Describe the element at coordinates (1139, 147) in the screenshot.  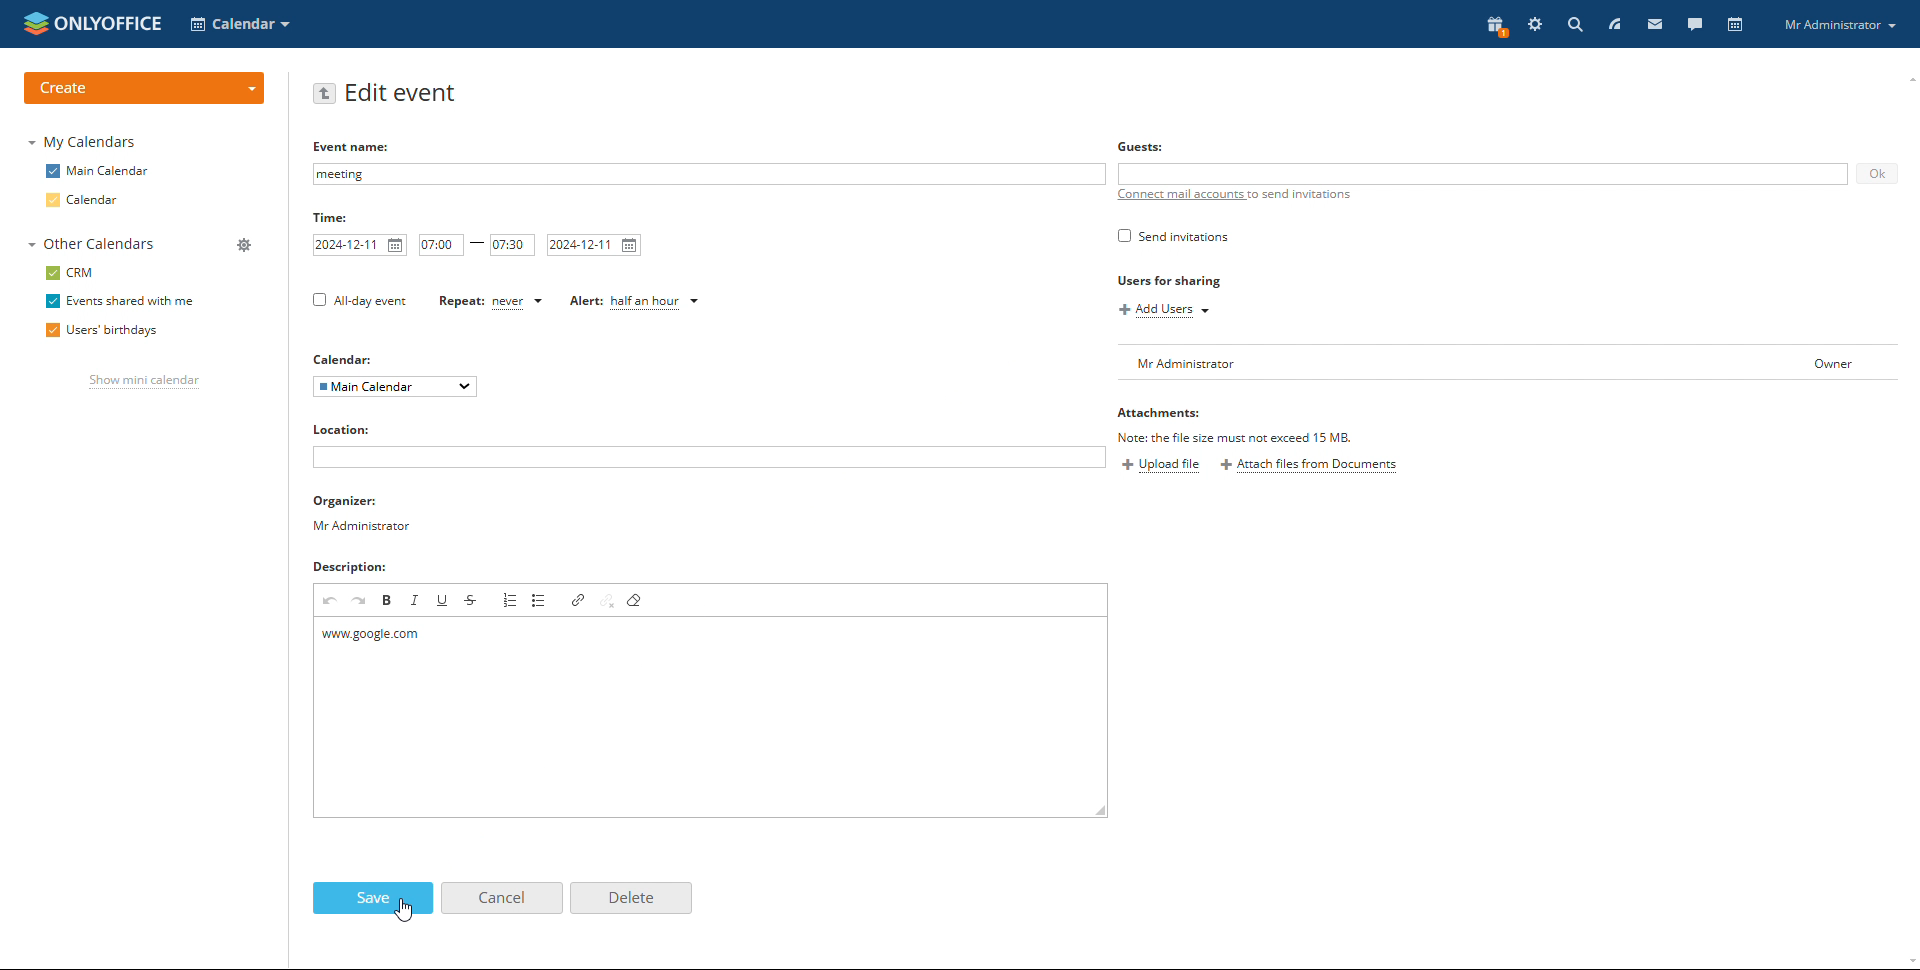
I see `` at that location.